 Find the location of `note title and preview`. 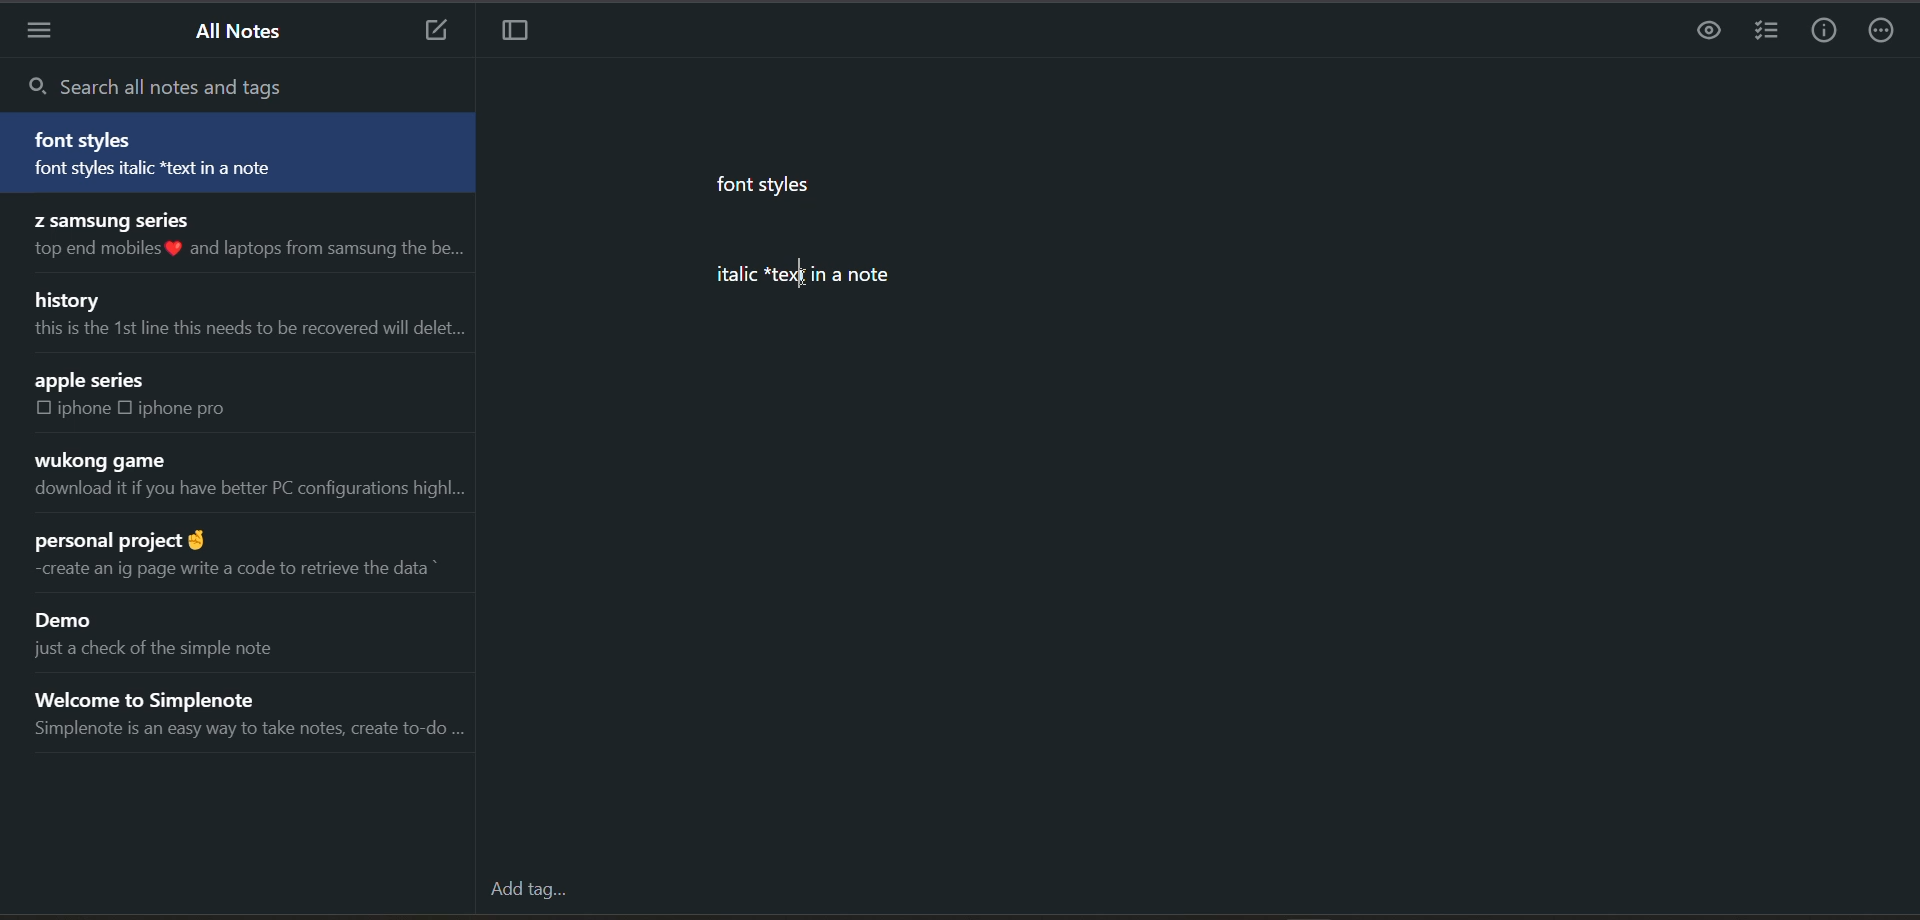

note title and preview is located at coordinates (246, 239).